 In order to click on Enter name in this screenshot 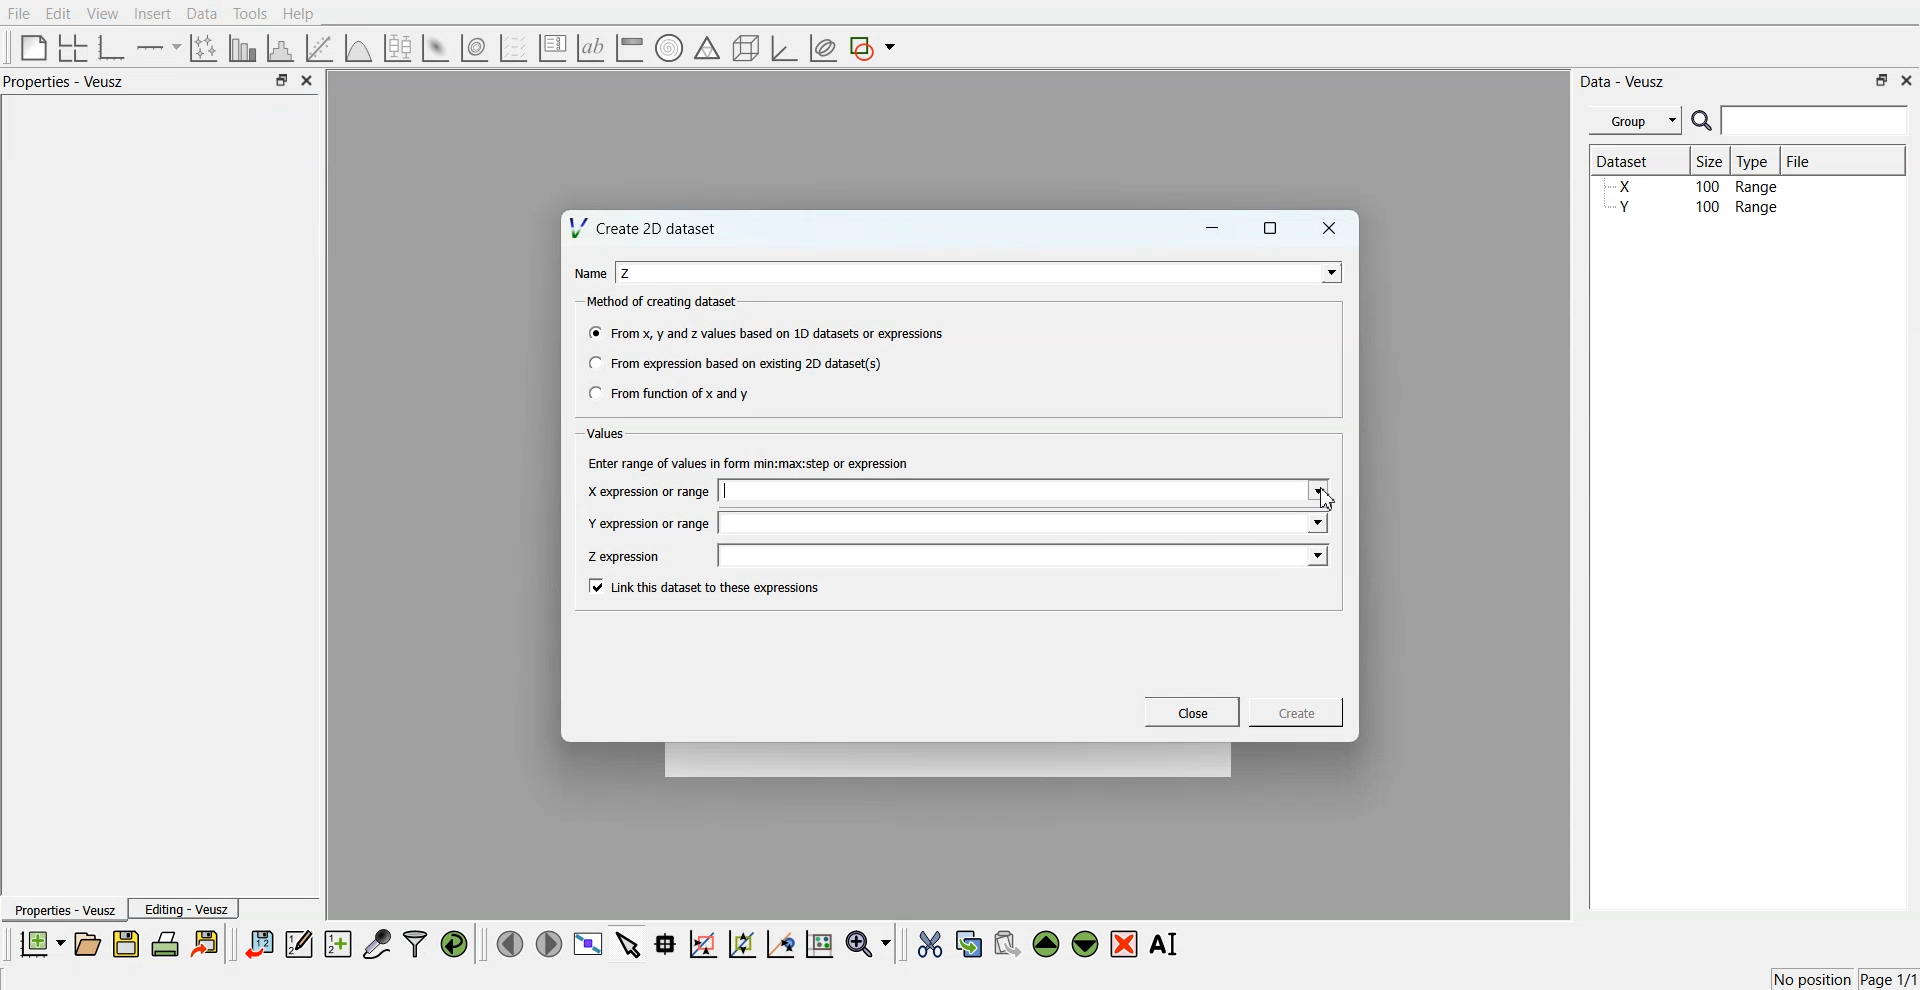, I will do `click(1027, 555)`.